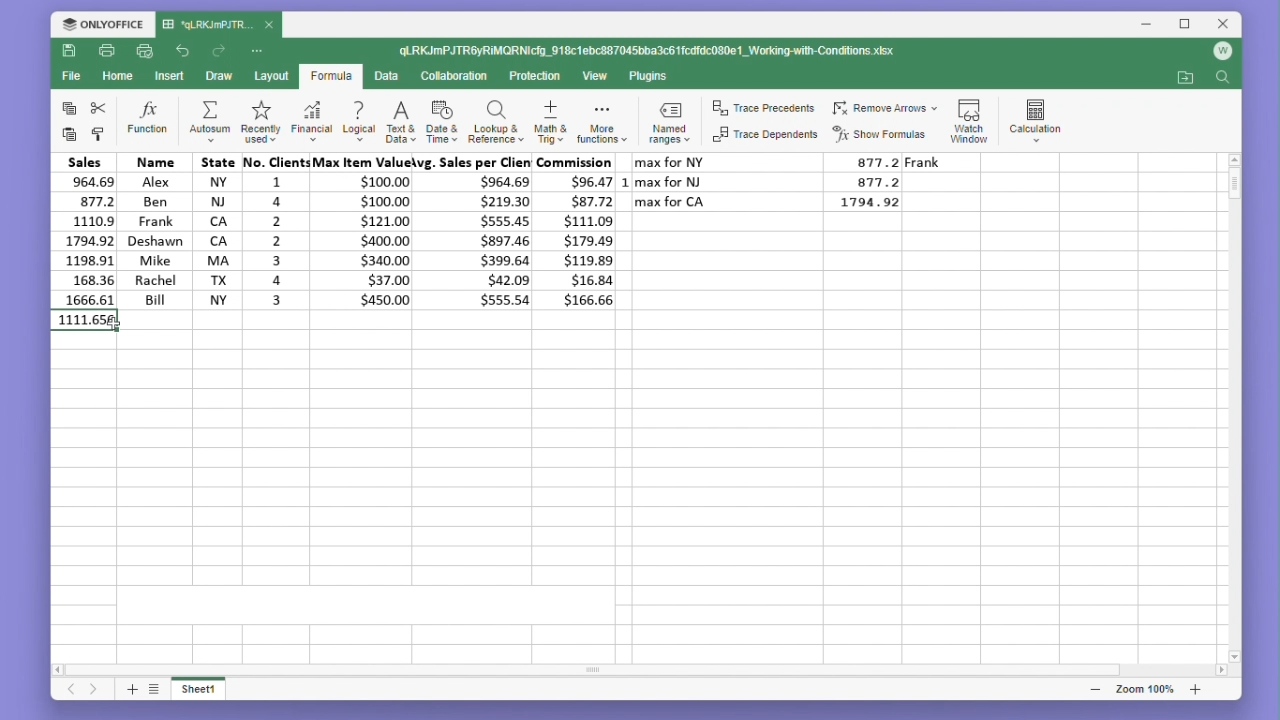 The width and height of the screenshot is (1280, 720). I want to click on copy, so click(66, 108).